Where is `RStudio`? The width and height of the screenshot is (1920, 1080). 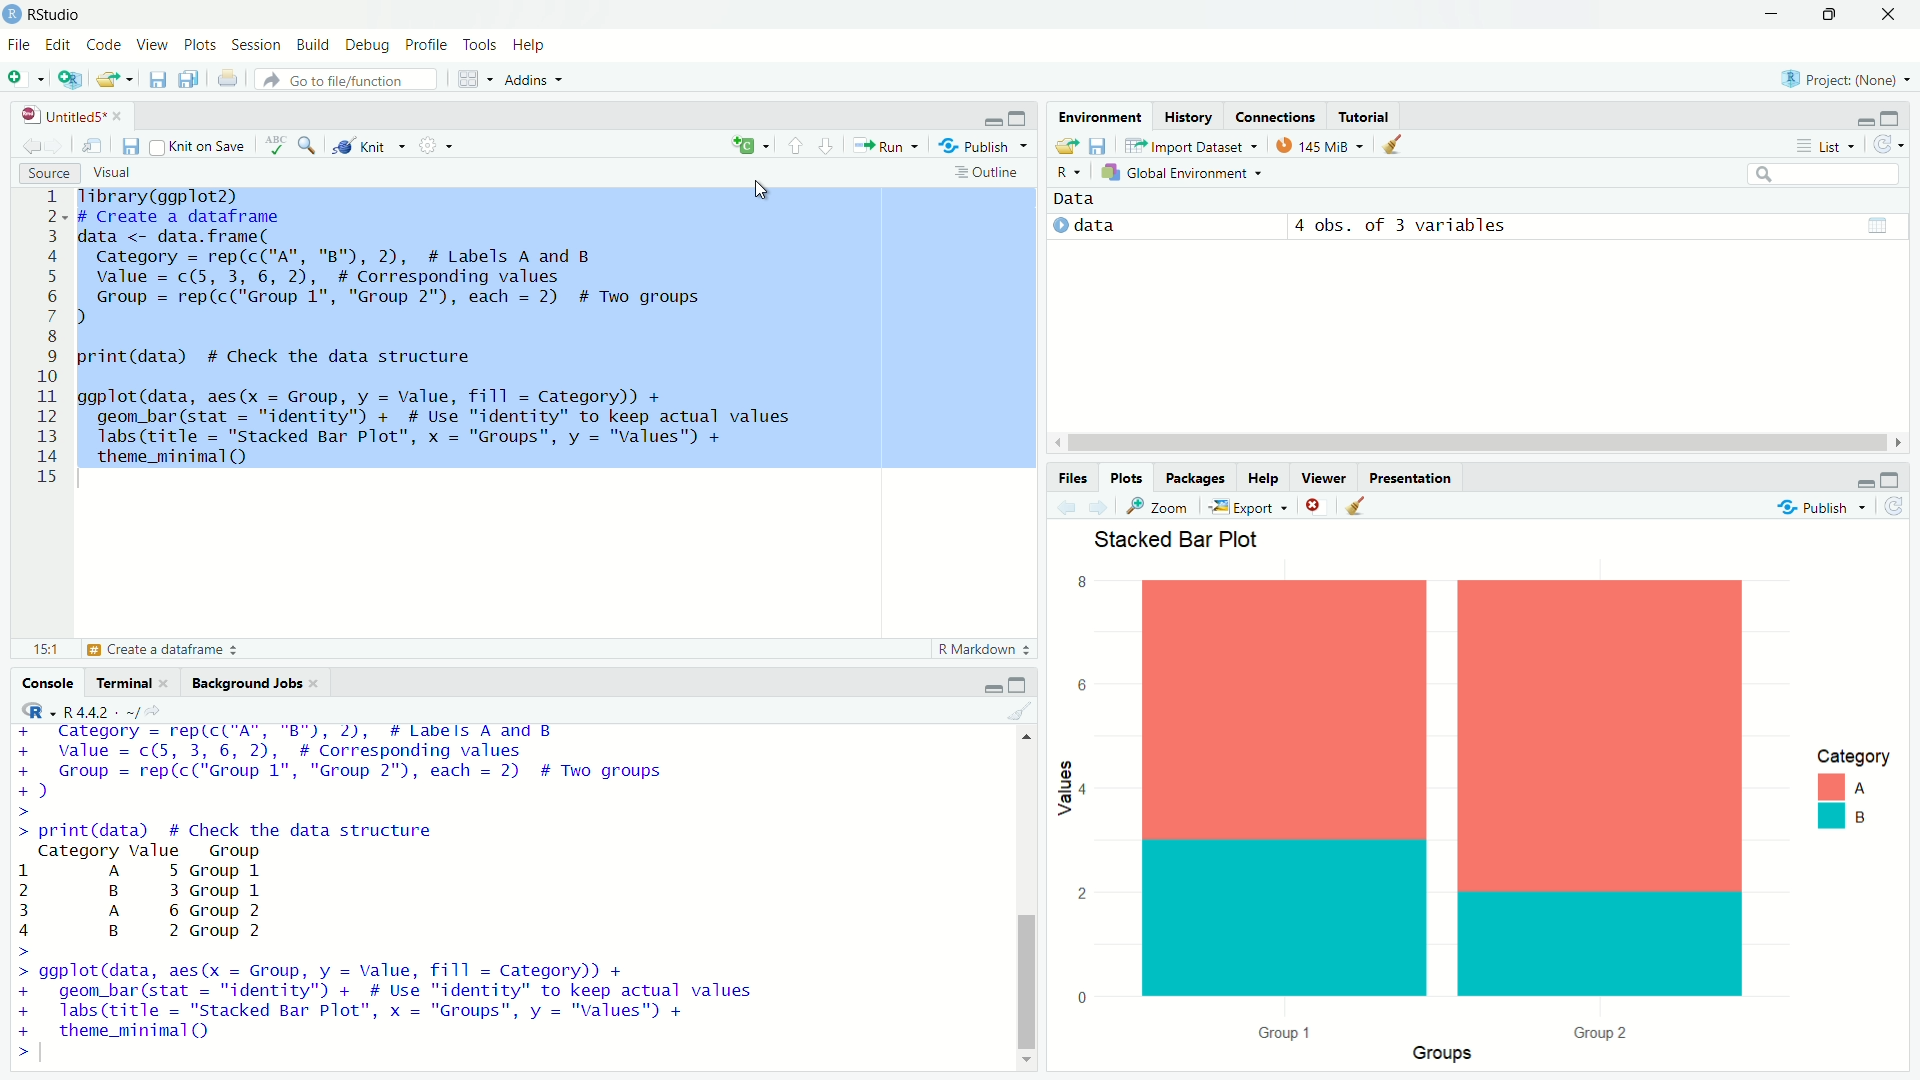
RStudio is located at coordinates (49, 13).